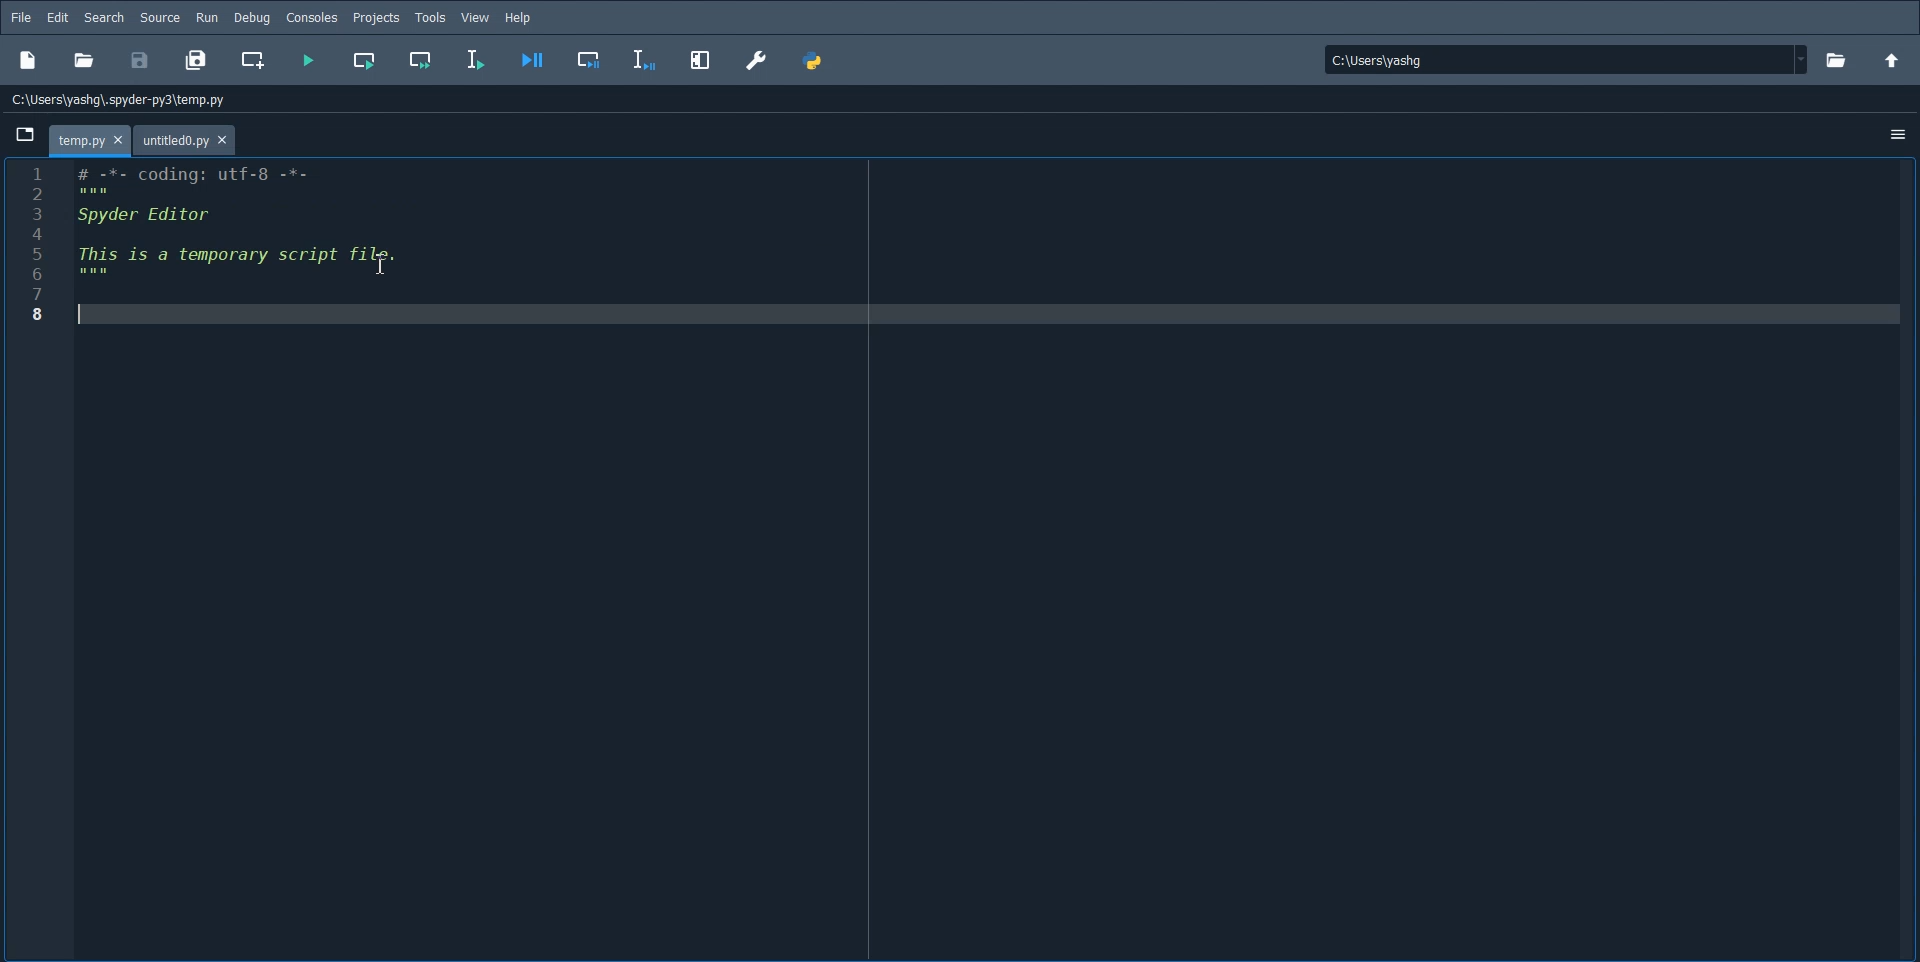 The image size is (1920, 962). I want to click on File, so click(89, 139).